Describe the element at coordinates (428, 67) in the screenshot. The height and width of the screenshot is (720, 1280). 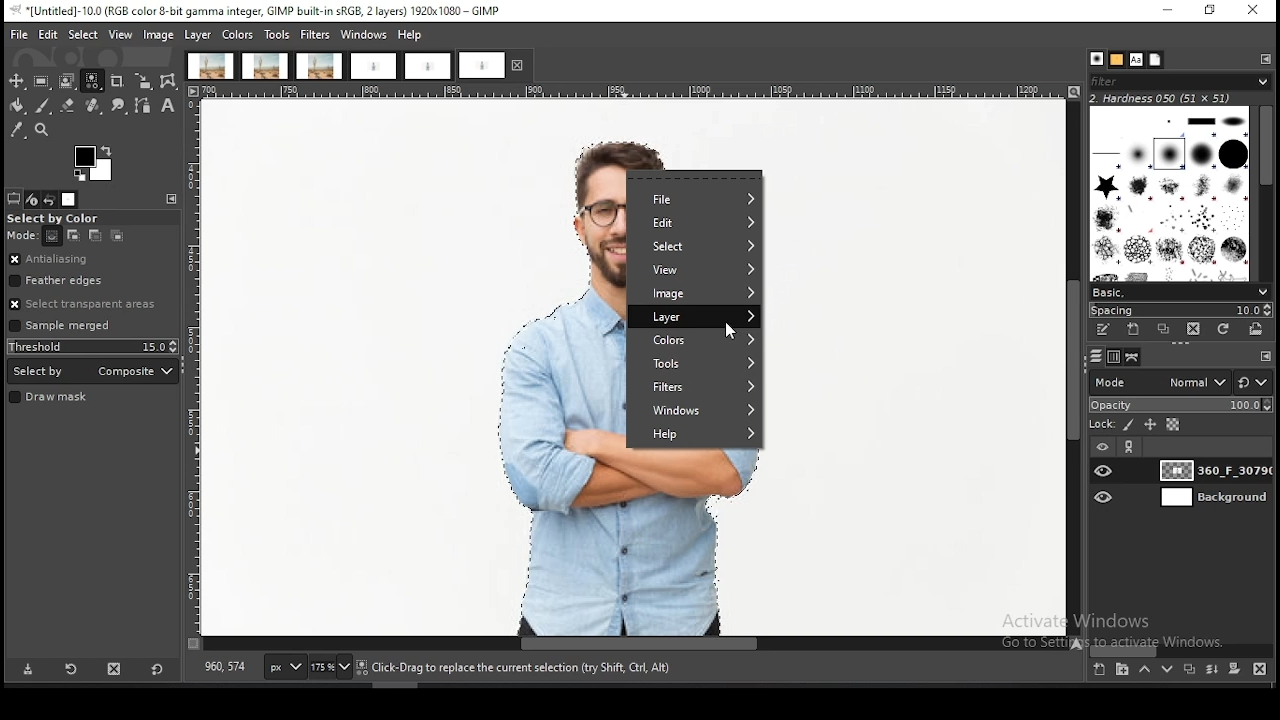
I see `project tab` at that location.